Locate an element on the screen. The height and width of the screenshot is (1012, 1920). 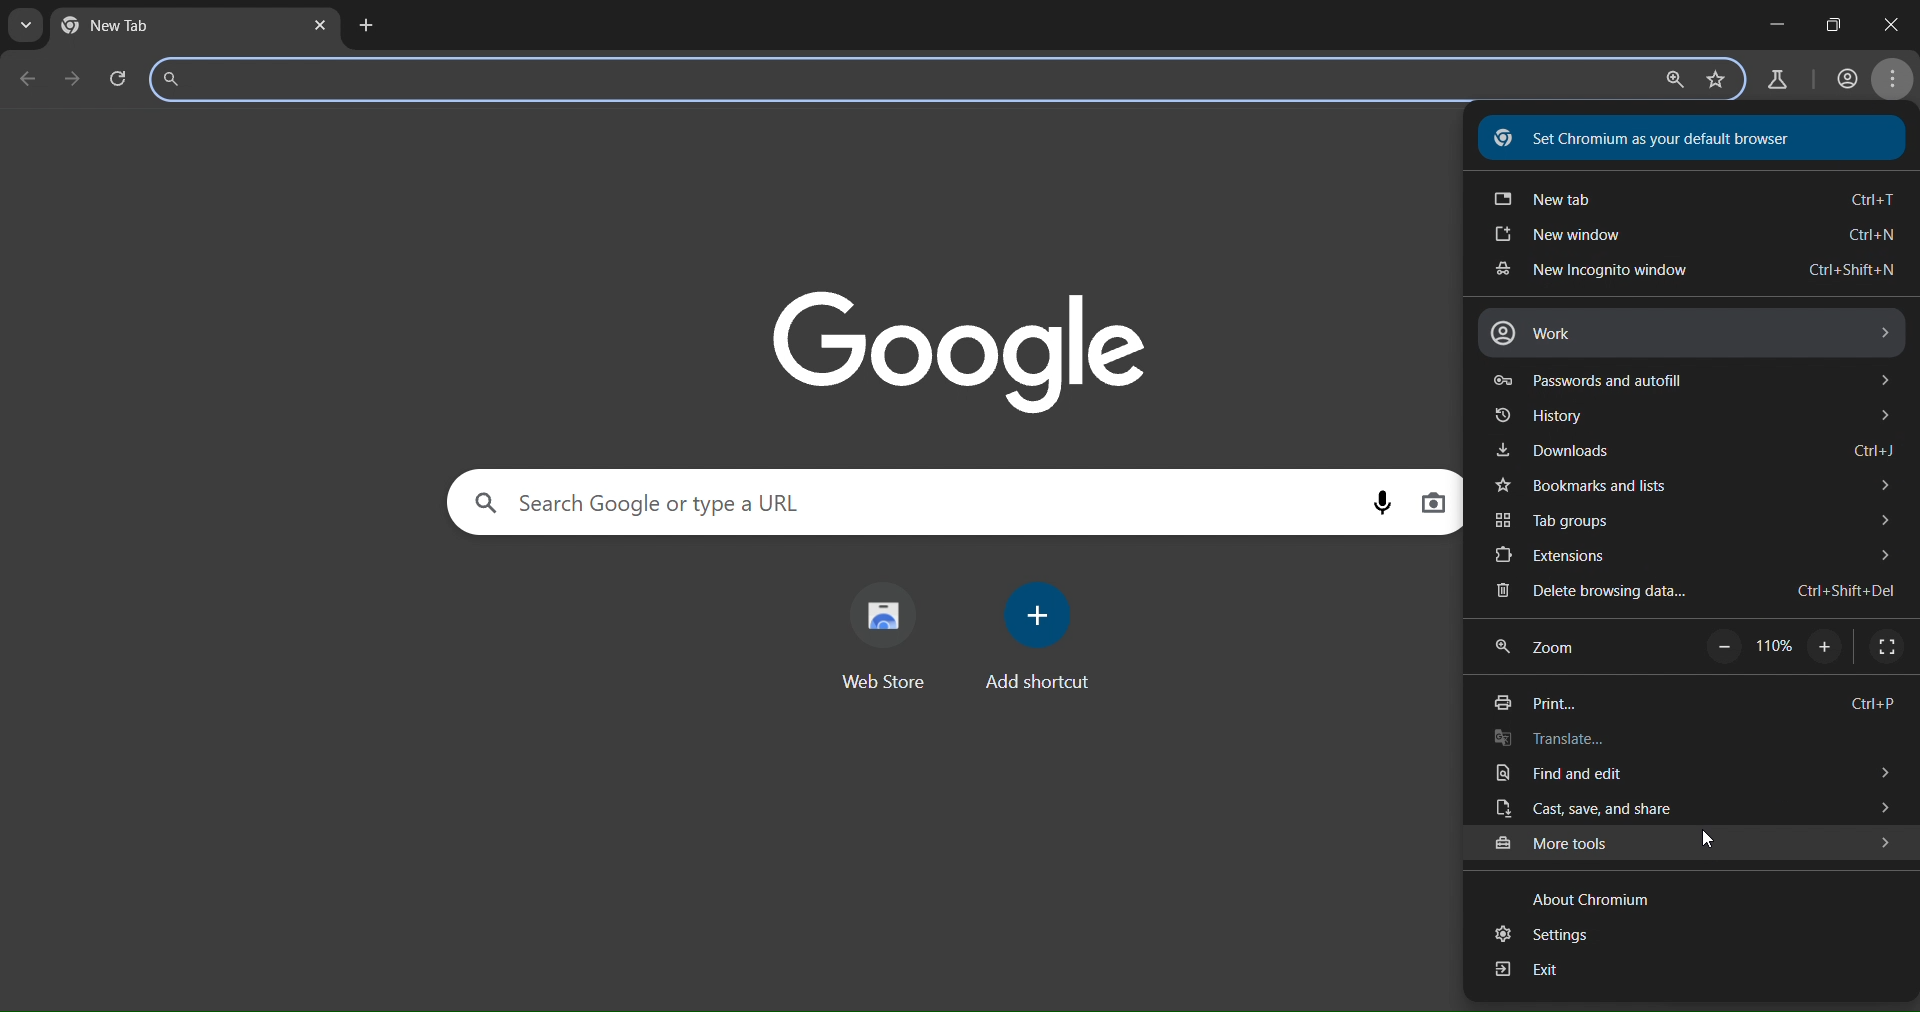
cast, save and share is located at coordinates (1685, 810).